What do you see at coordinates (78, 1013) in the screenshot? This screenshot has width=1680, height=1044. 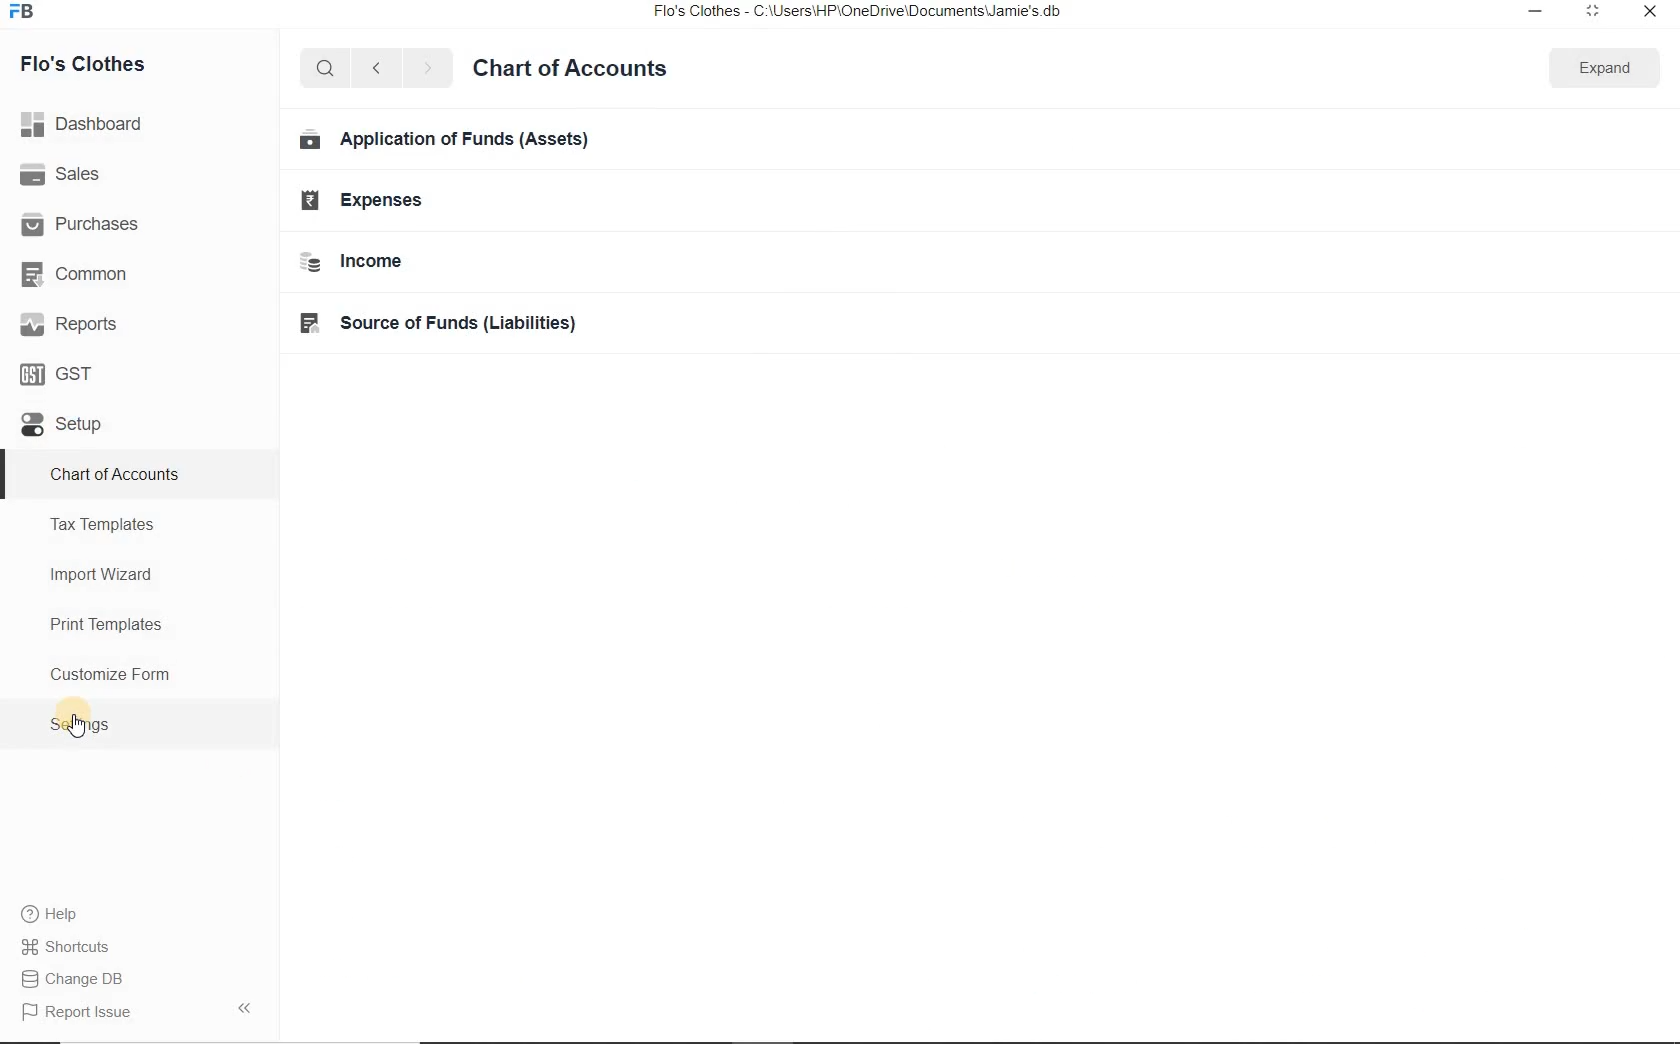 I see `Report issue` at bounding box center [78, 1013].